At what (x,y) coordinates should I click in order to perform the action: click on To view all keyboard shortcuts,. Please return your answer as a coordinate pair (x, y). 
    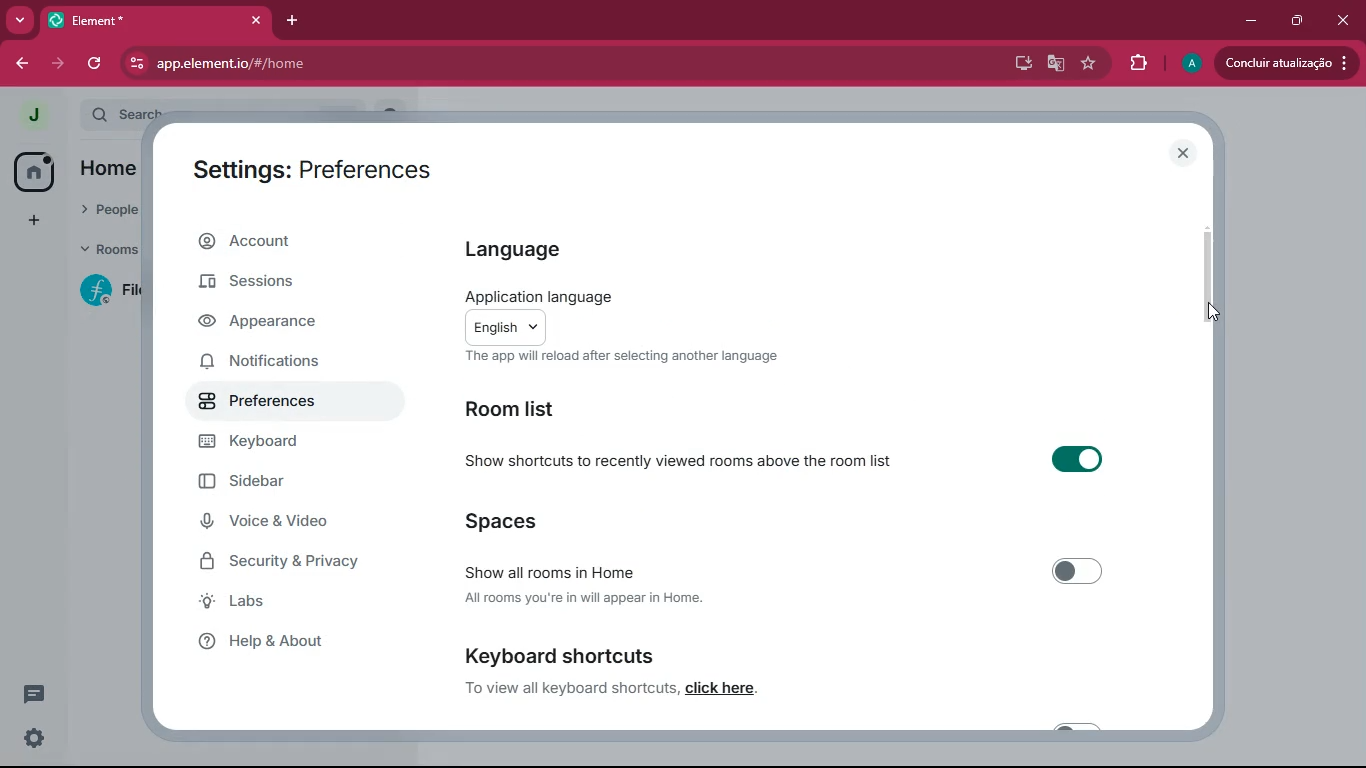
    Looking at the image, I should click on (568, 690).